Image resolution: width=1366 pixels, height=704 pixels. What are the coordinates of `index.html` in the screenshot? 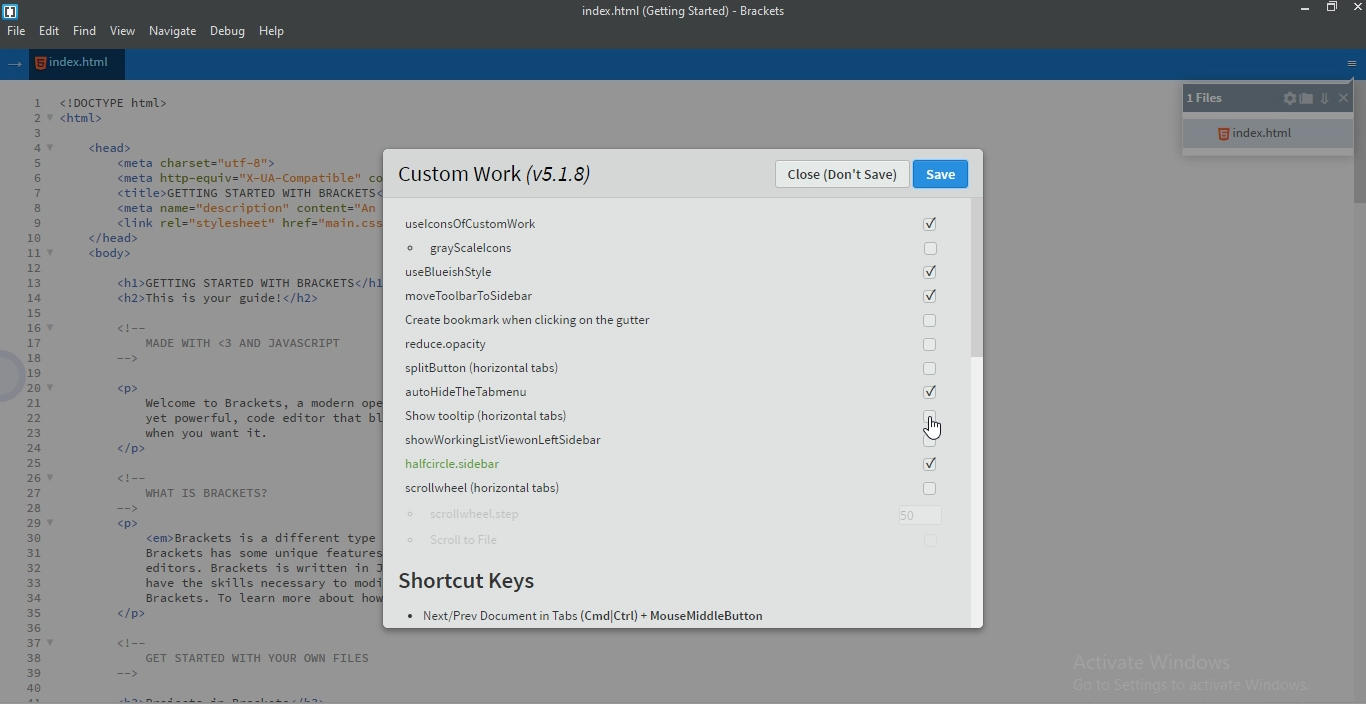 It's located at (1263, 133).